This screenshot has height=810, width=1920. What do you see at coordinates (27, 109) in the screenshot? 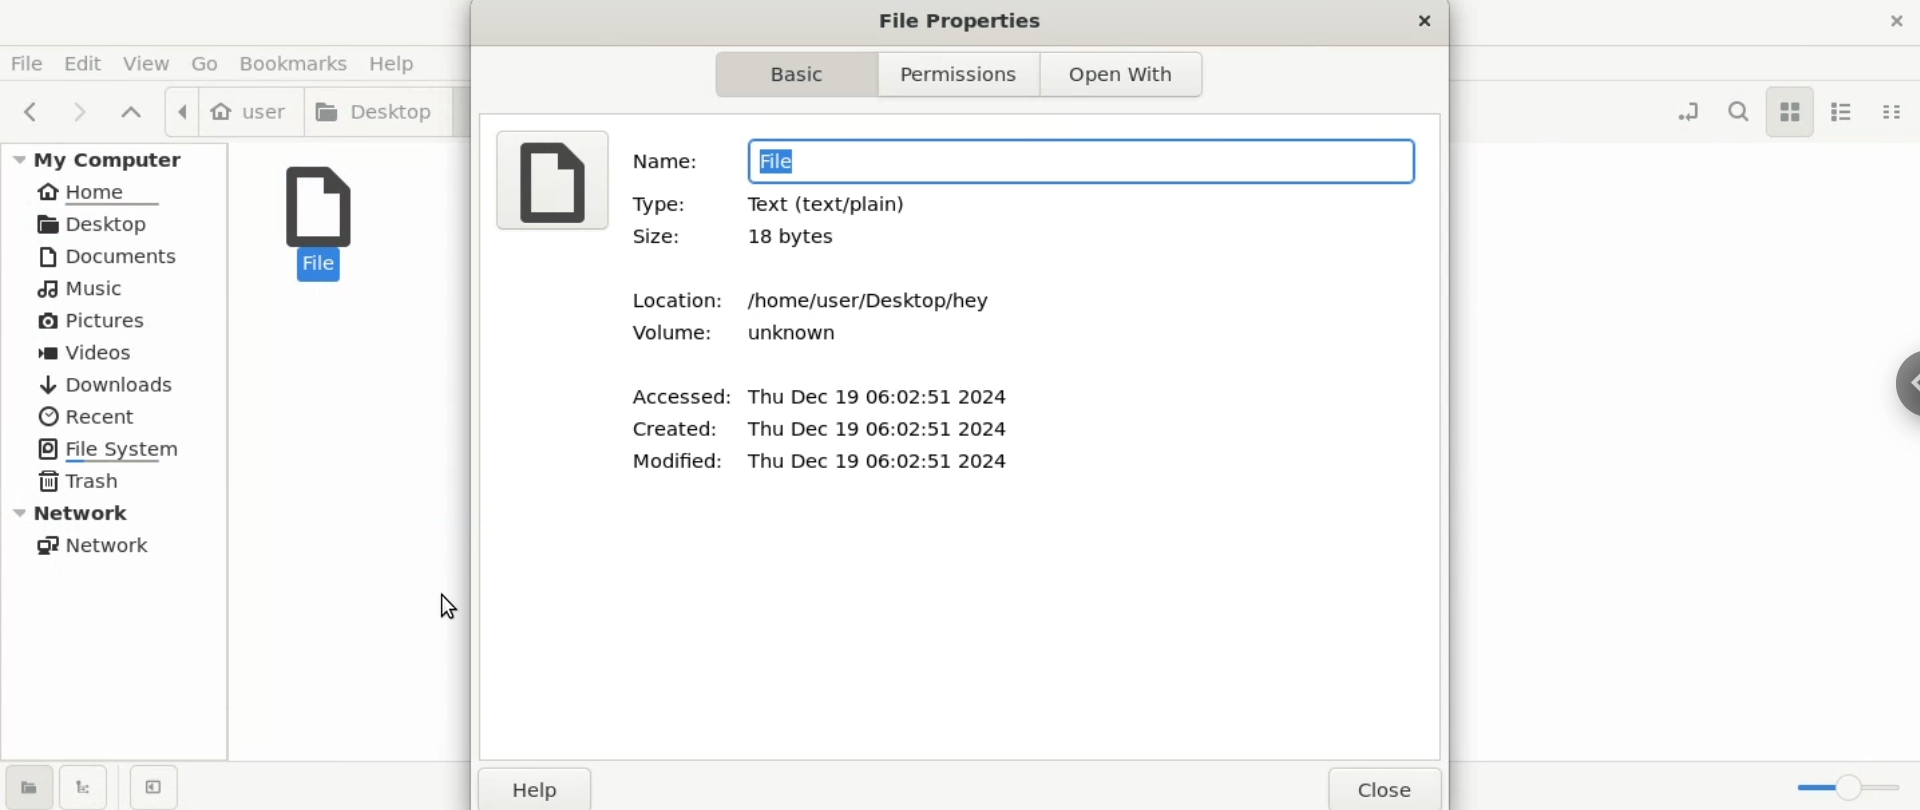
I see `previous` at bounding box center [27, 109].